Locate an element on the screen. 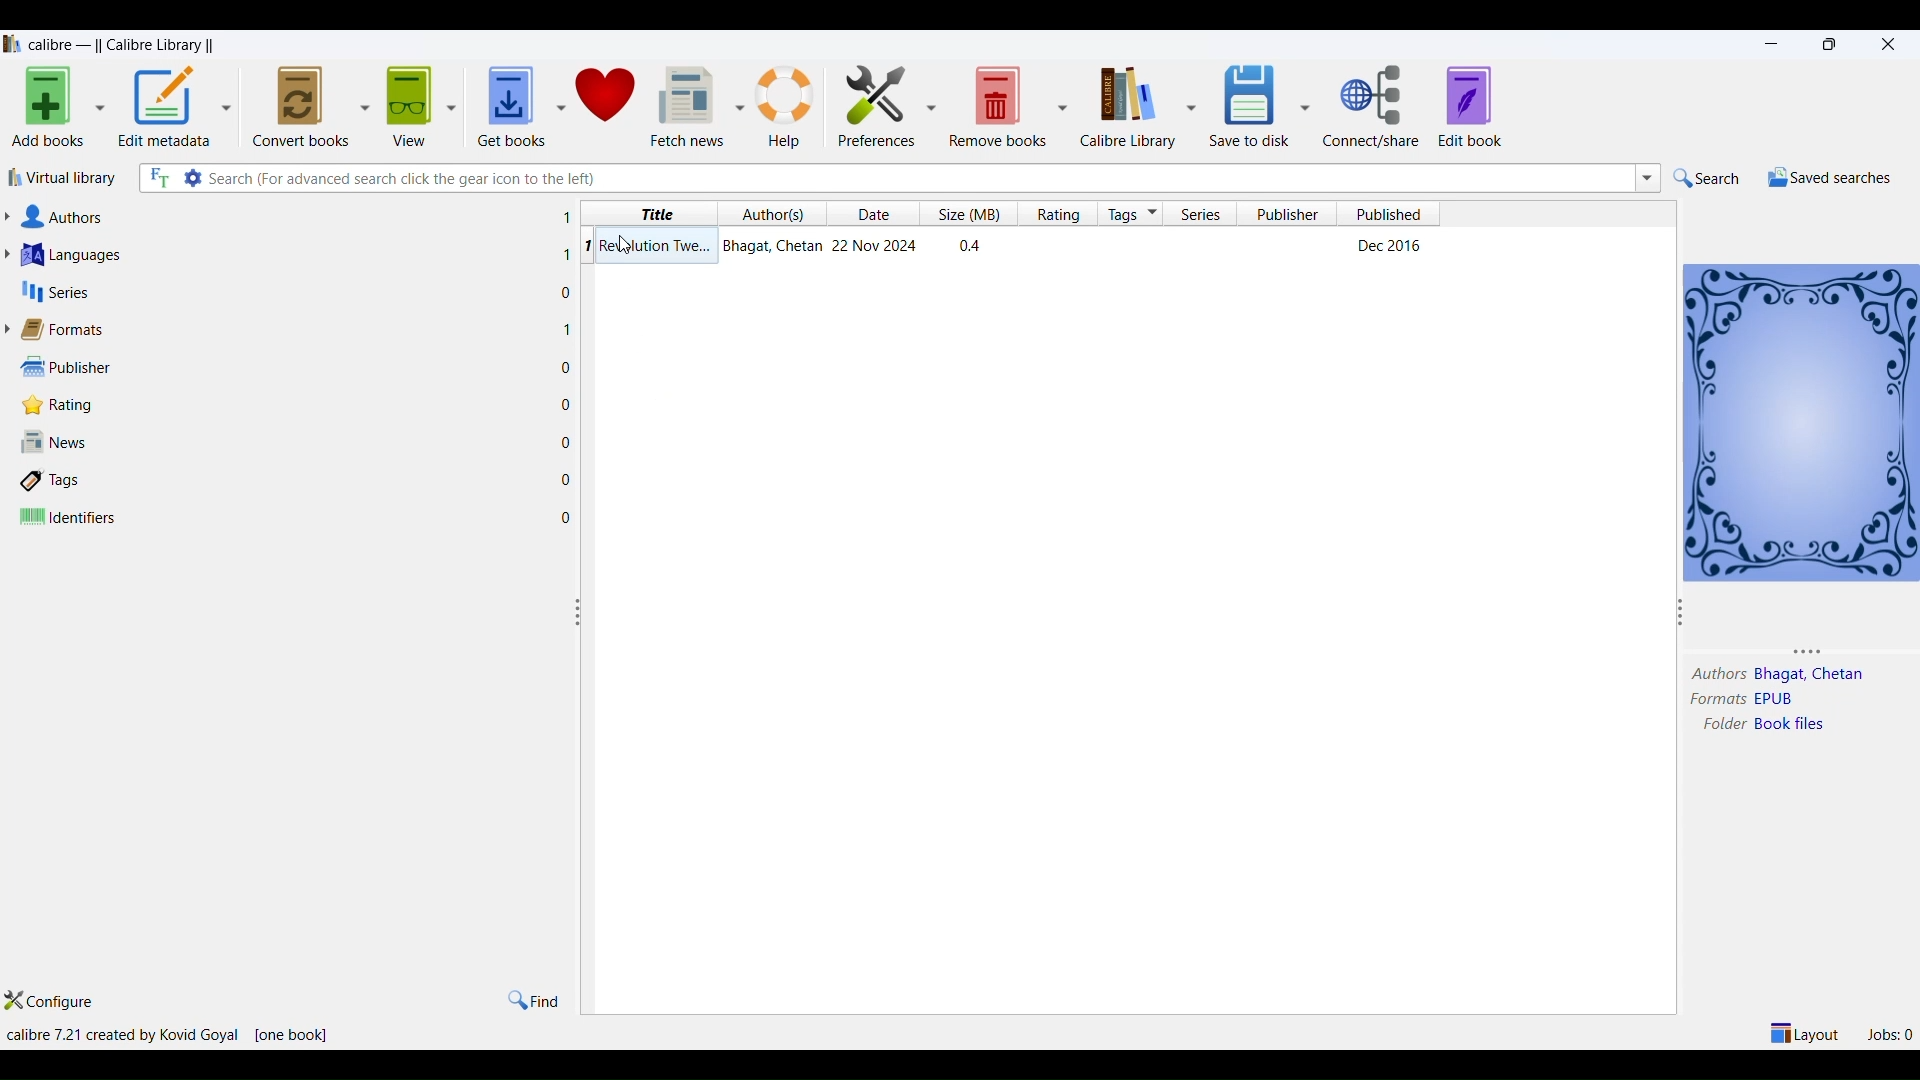  fetch news options dropdown button is located at coordinates (741, 99).